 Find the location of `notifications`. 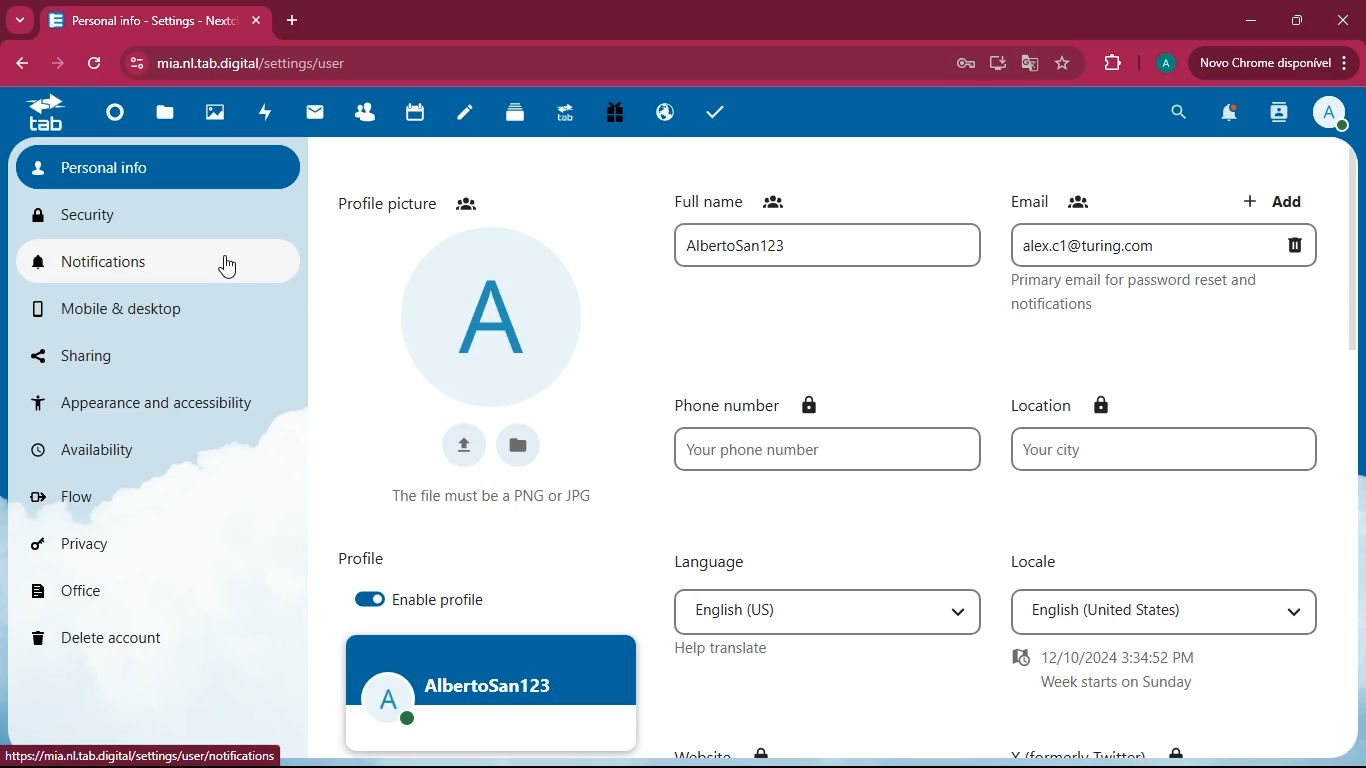

notifications is located at coordinates (116, 262).